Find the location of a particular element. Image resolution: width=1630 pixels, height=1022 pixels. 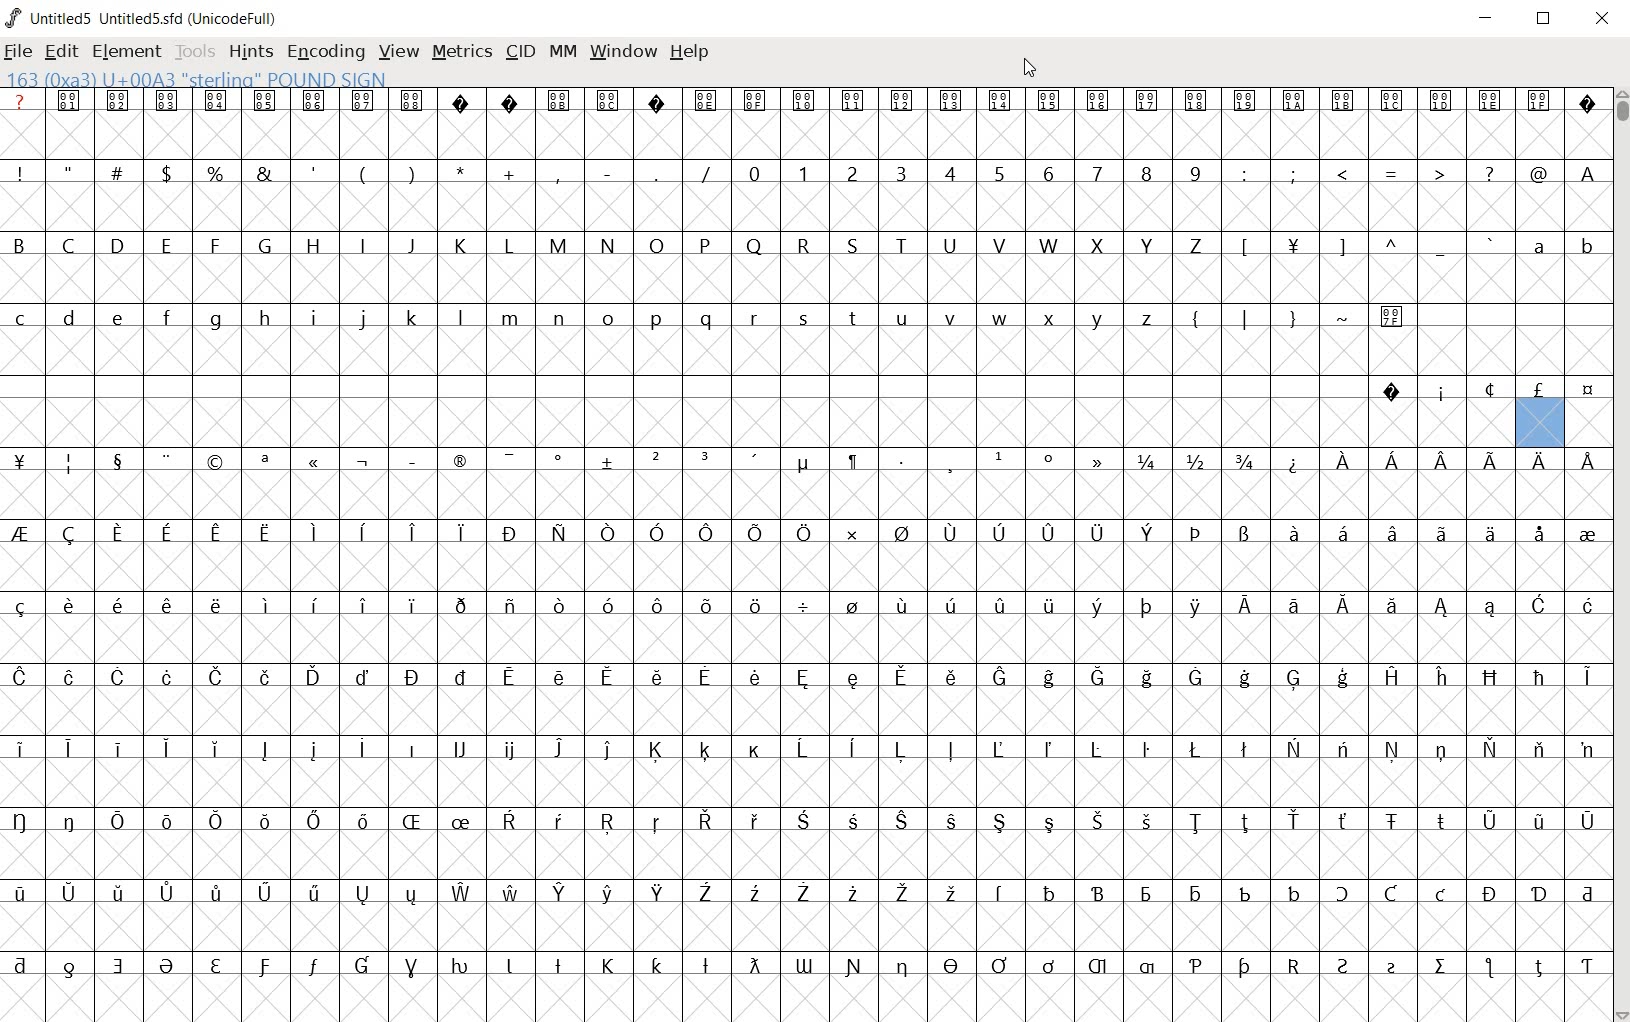

$ is located at coordinates (170, 173).